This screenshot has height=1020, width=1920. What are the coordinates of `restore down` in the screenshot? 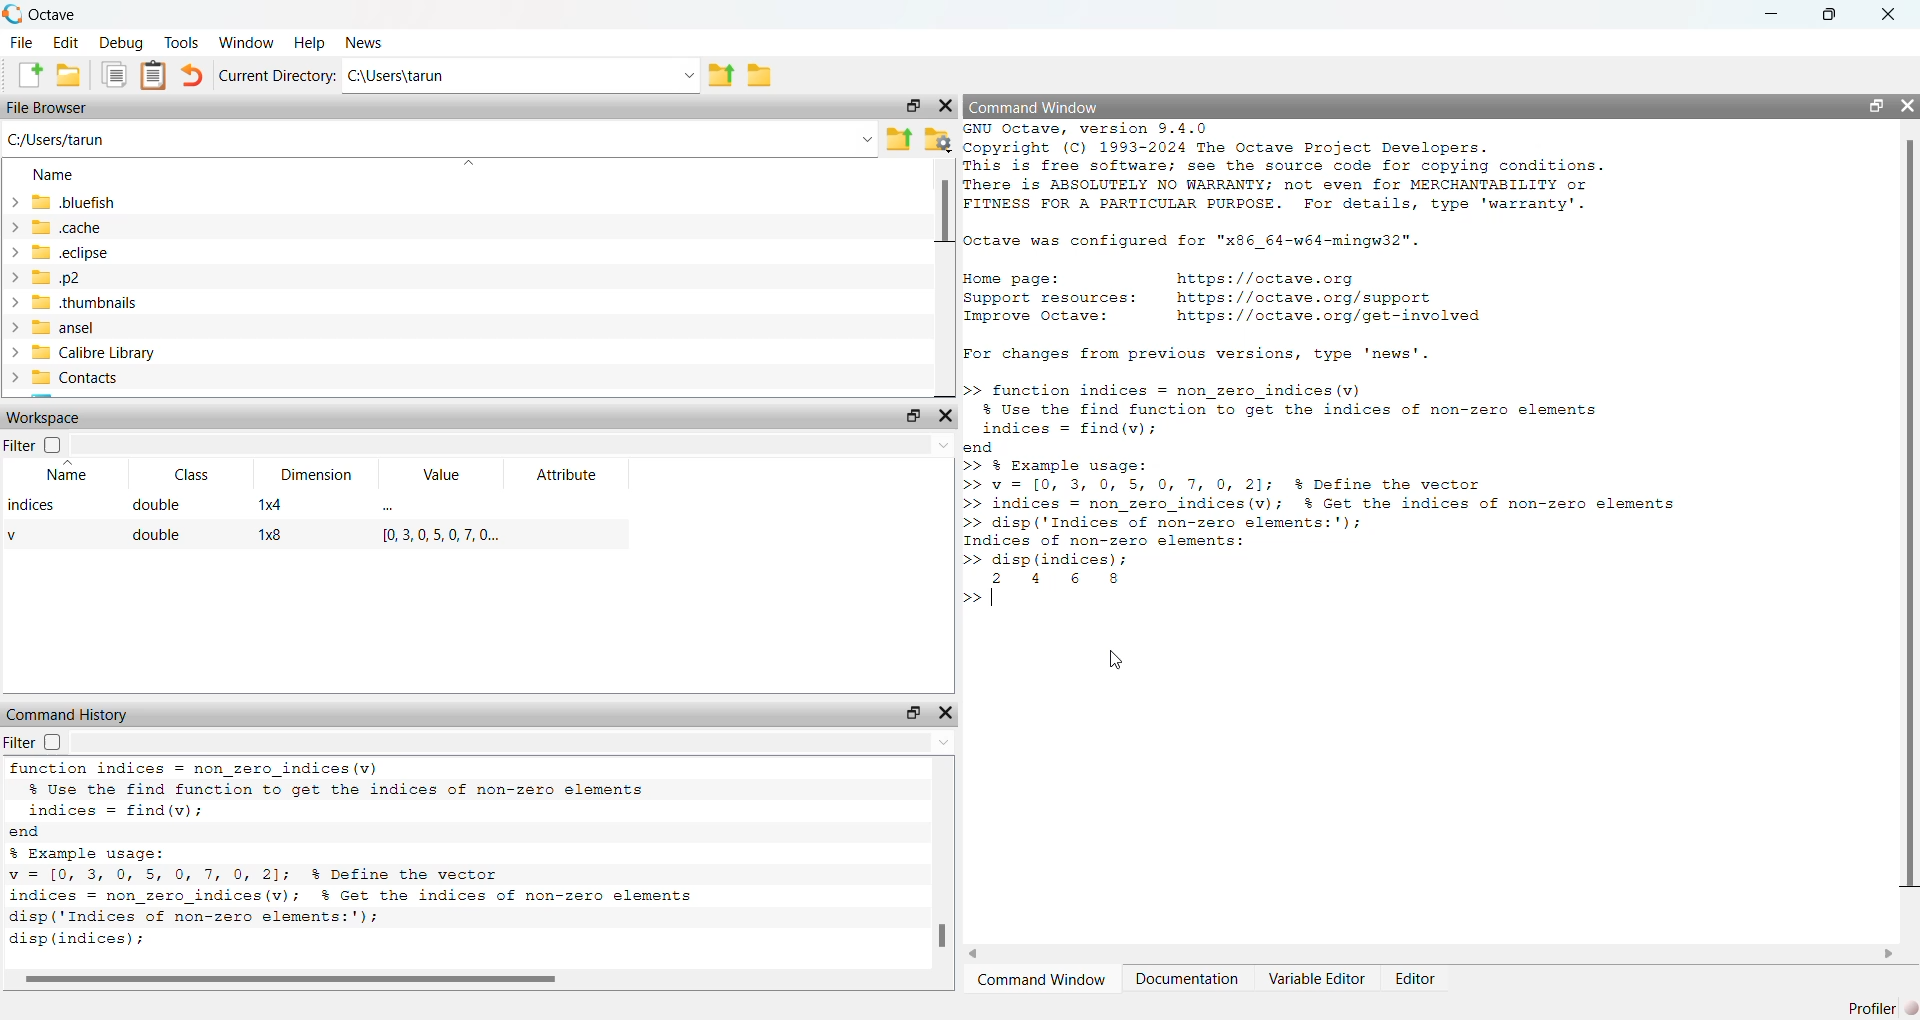 It's located at (910, 105).